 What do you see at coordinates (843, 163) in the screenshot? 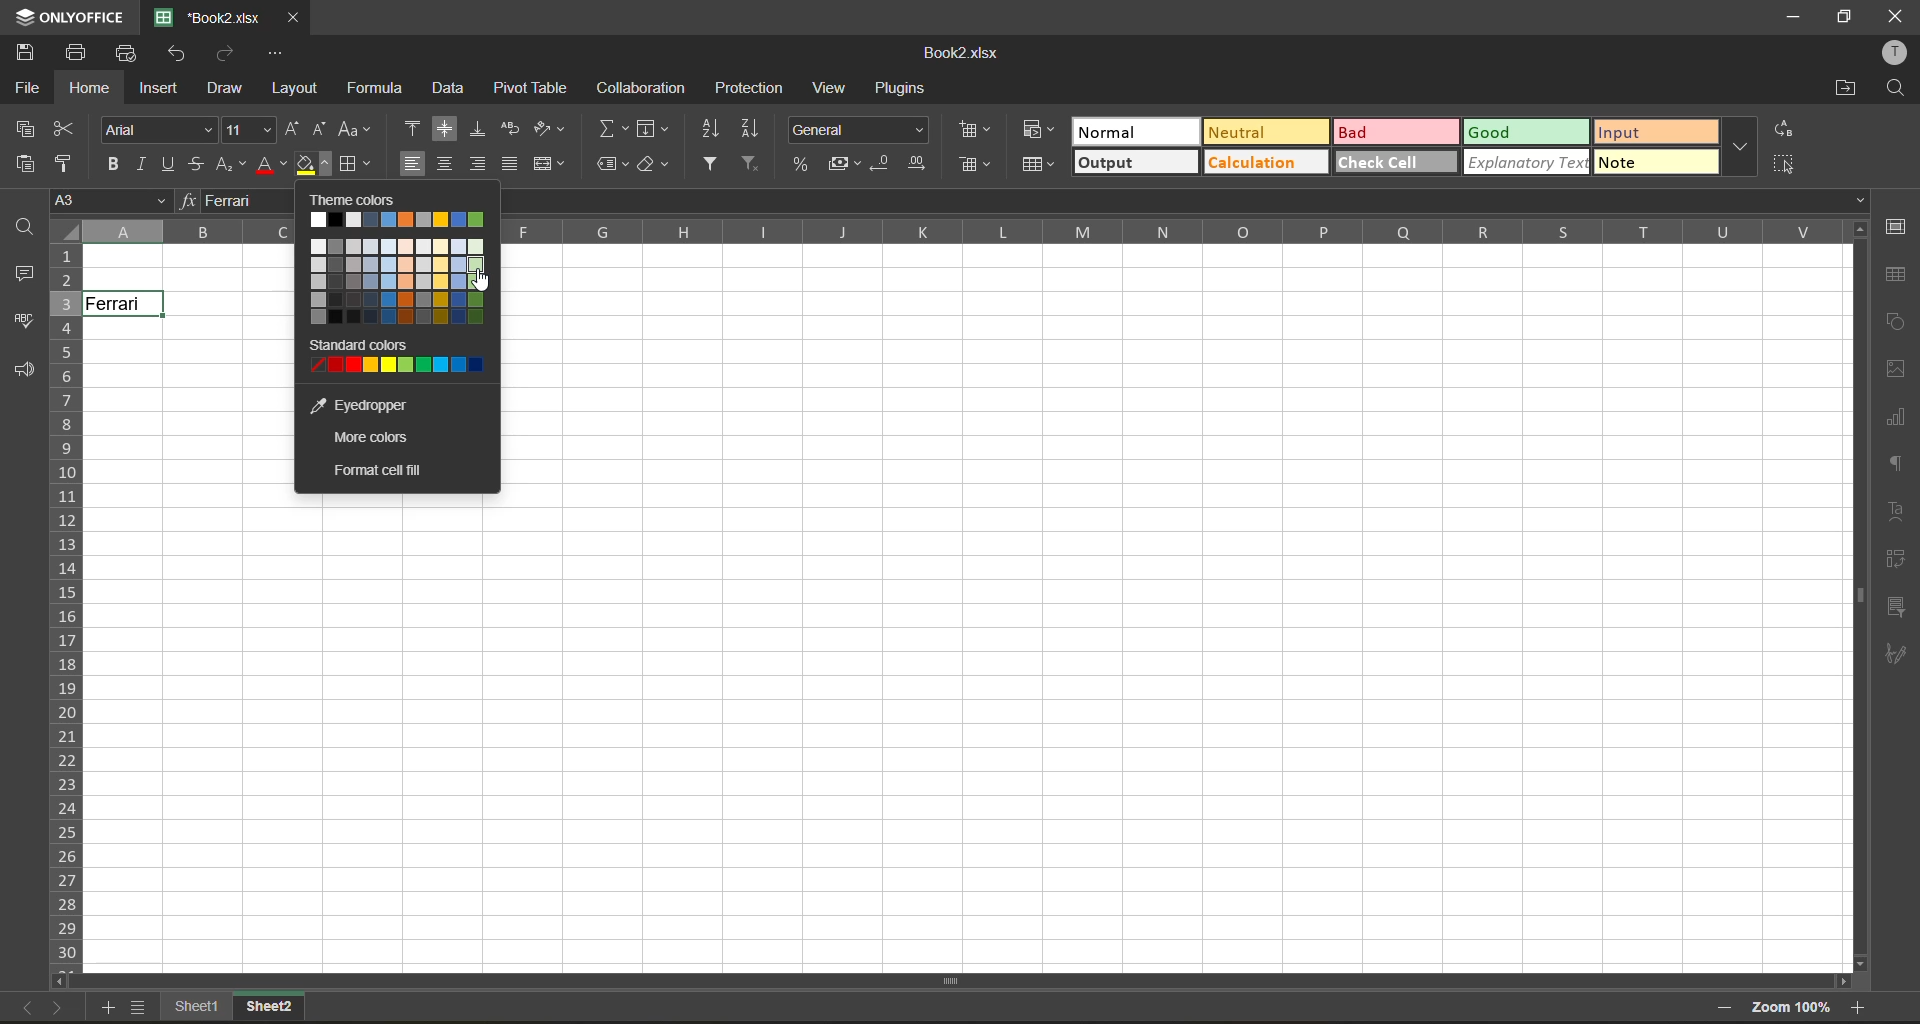
I see `accounting` at bounding box center [843, 163].